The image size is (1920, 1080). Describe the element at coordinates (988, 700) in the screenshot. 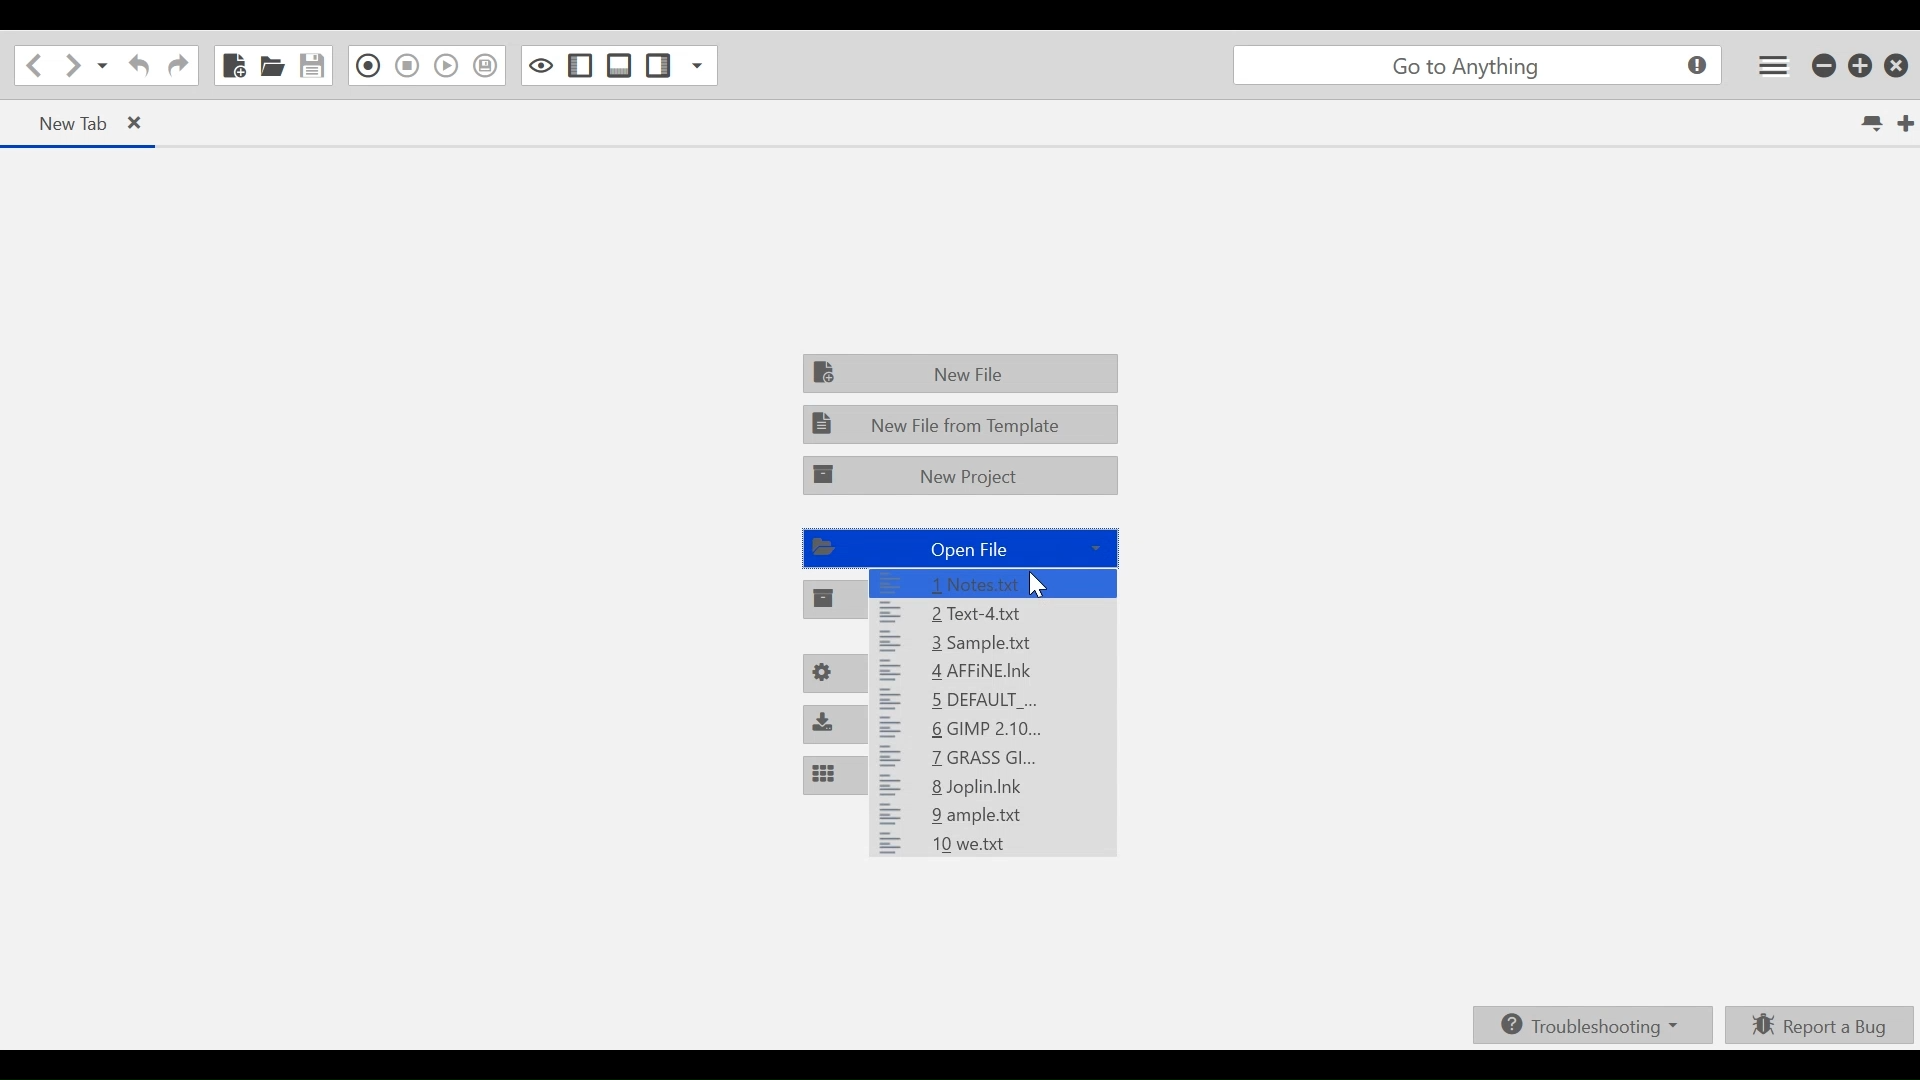

I see `5 DEFAULT _...` at that location.